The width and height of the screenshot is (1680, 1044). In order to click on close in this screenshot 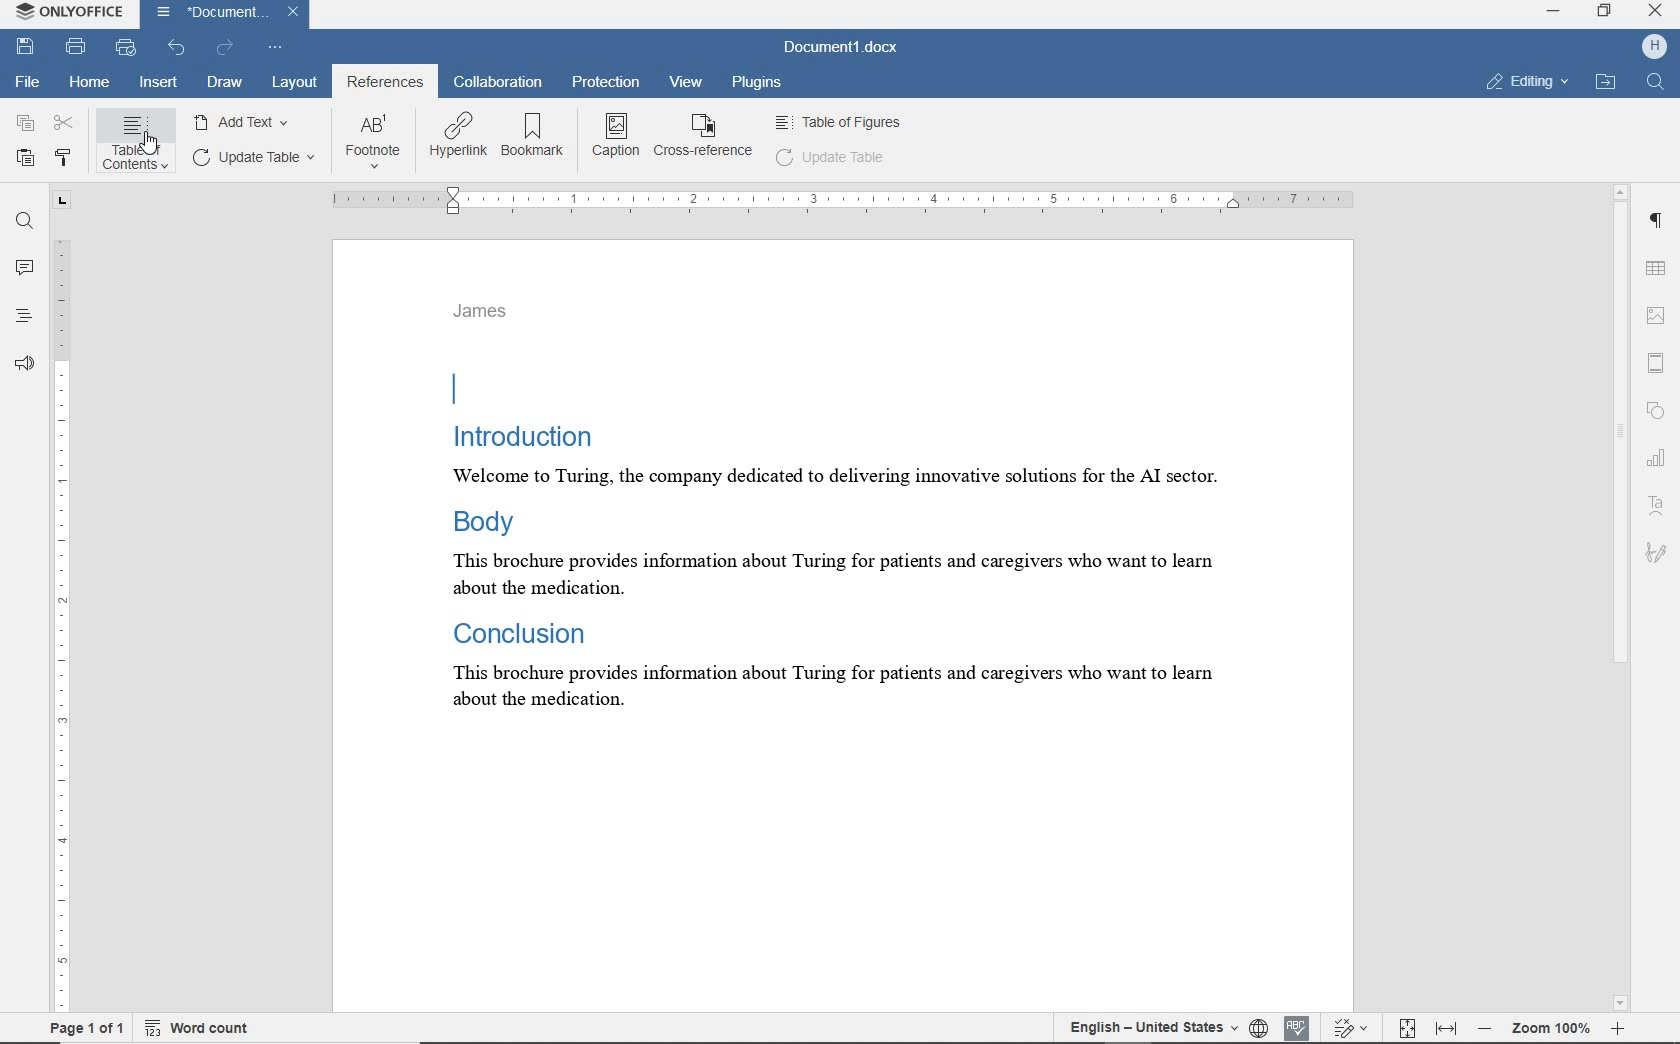, I will do `click(1656, 13)`.